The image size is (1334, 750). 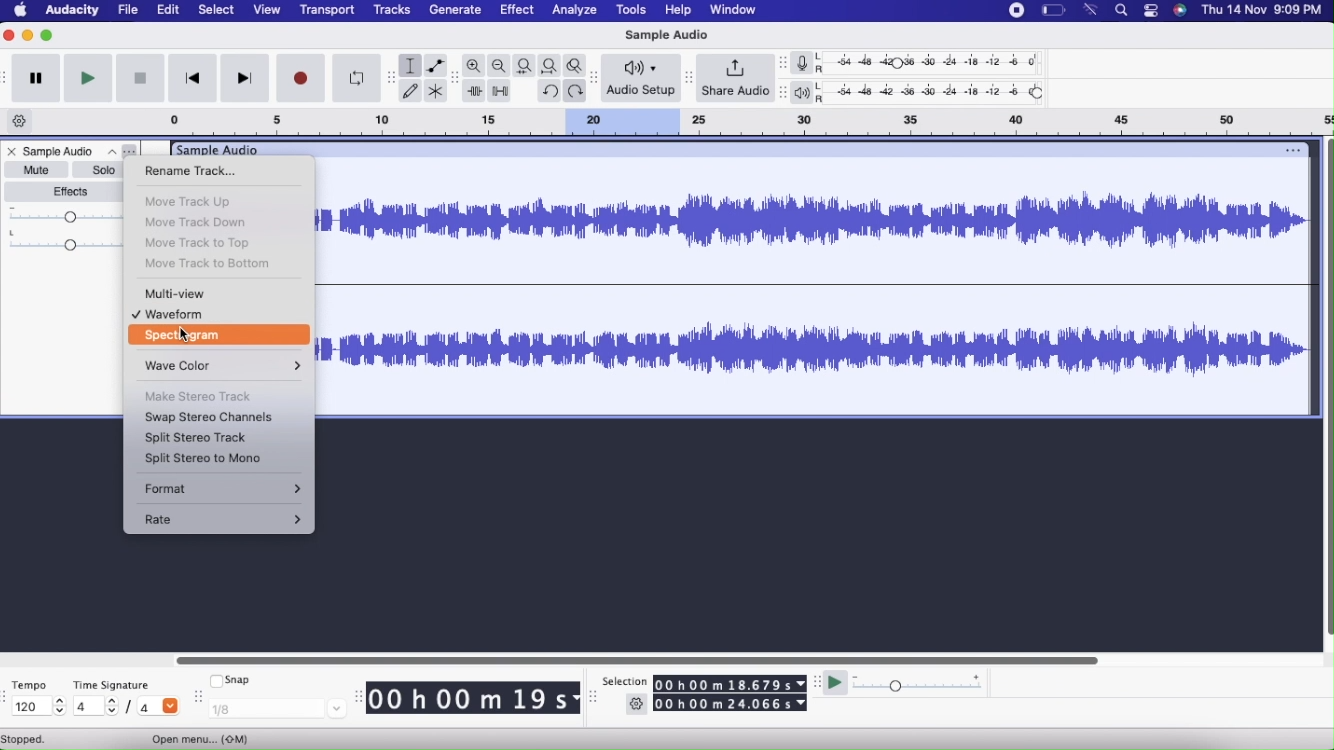 What do you see at coordinates (410, 91) in the screenshot?
I see `Draw tool` at bounding box center [410, 91].